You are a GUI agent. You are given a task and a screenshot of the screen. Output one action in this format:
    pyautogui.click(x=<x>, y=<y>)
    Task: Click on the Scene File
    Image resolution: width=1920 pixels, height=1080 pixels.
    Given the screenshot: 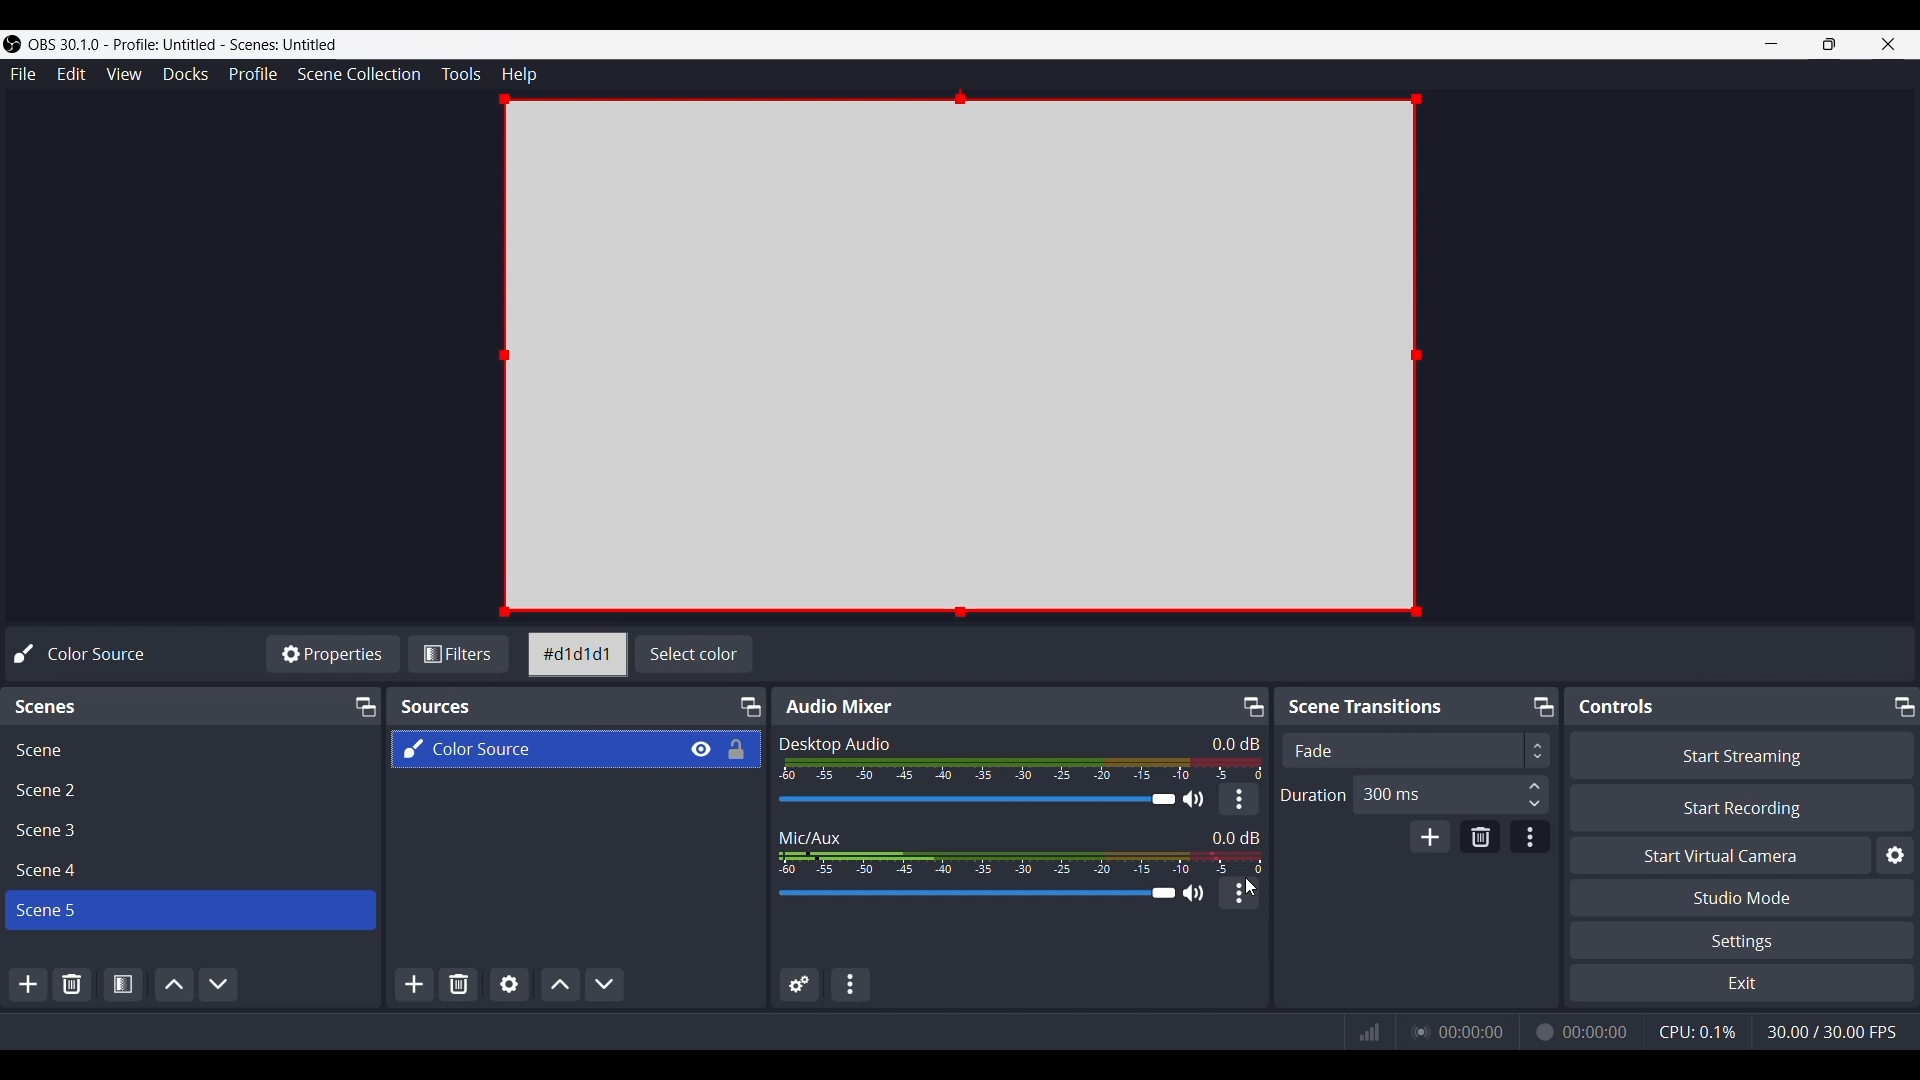 What is the action you would take?
    pyautogui.click(x=186, y=870)
    